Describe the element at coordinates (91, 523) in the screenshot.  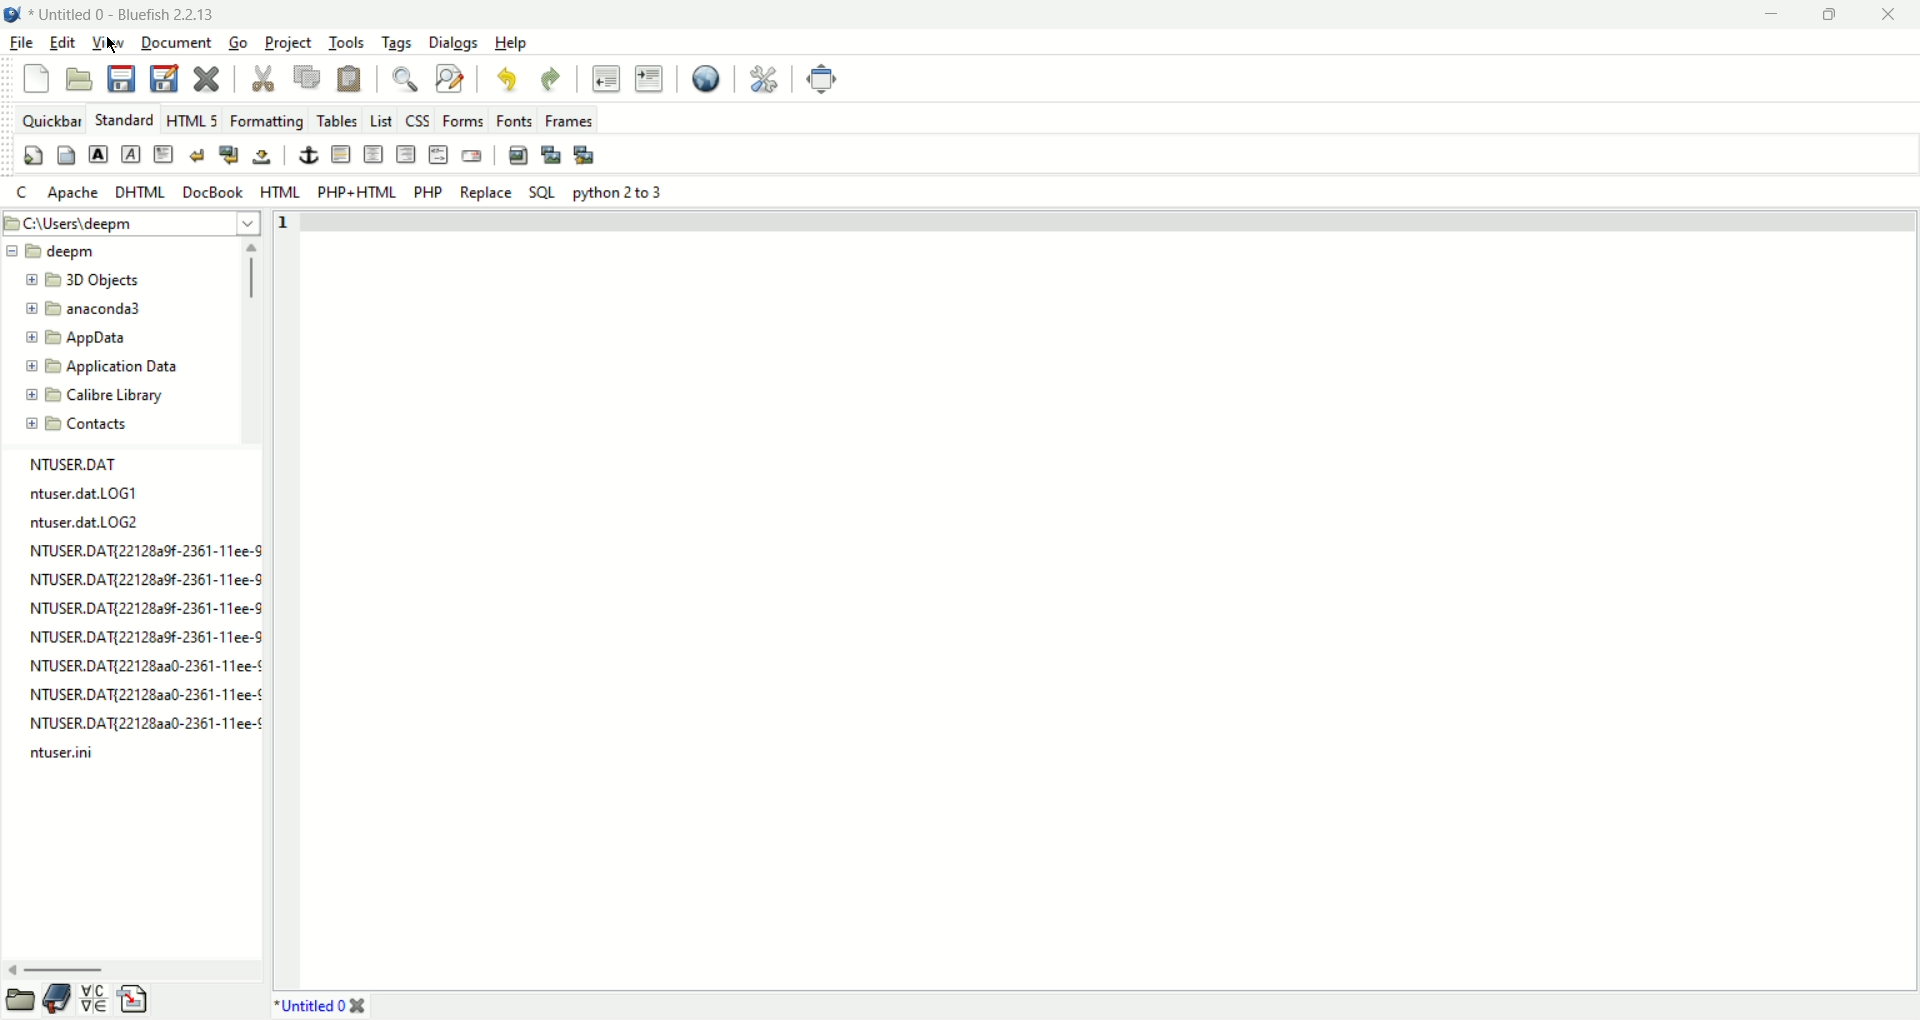
I see `ntuser.dat.LOG2` at that location.